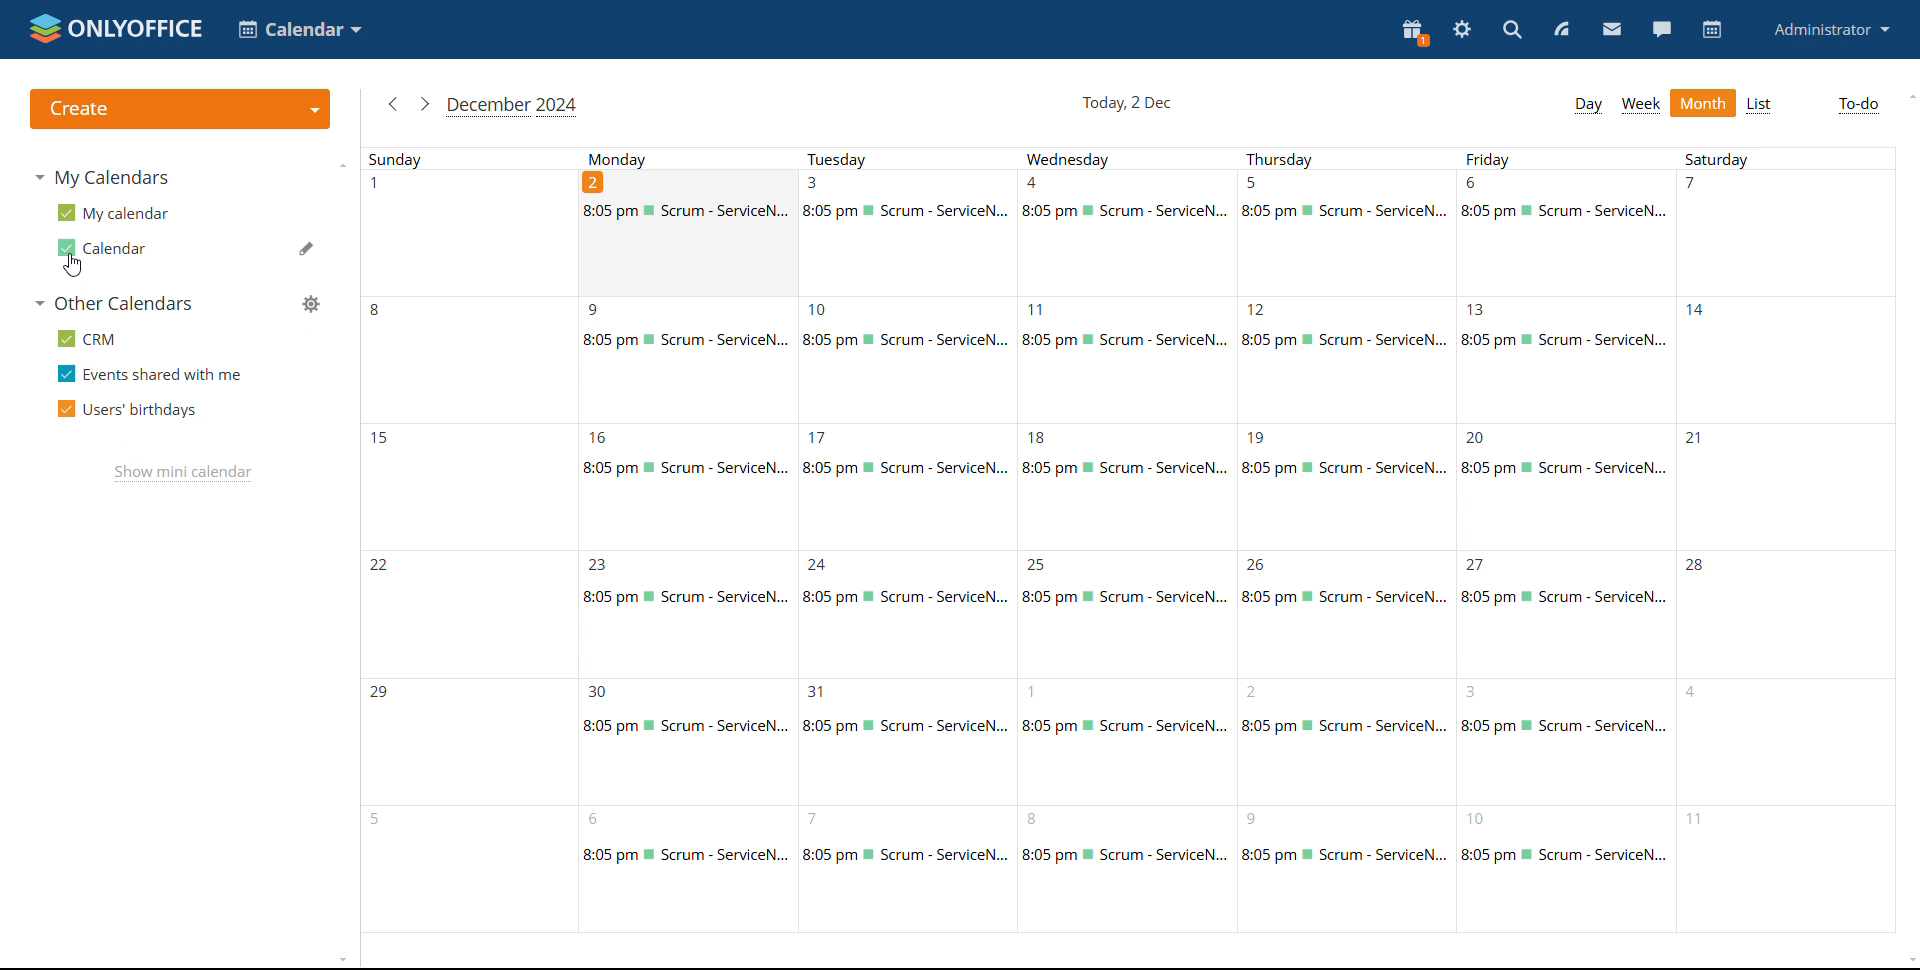 The image size is (1920, 970). Describe the element at coordinates (1126, 740) in the screenshot. I see `1` at that location.